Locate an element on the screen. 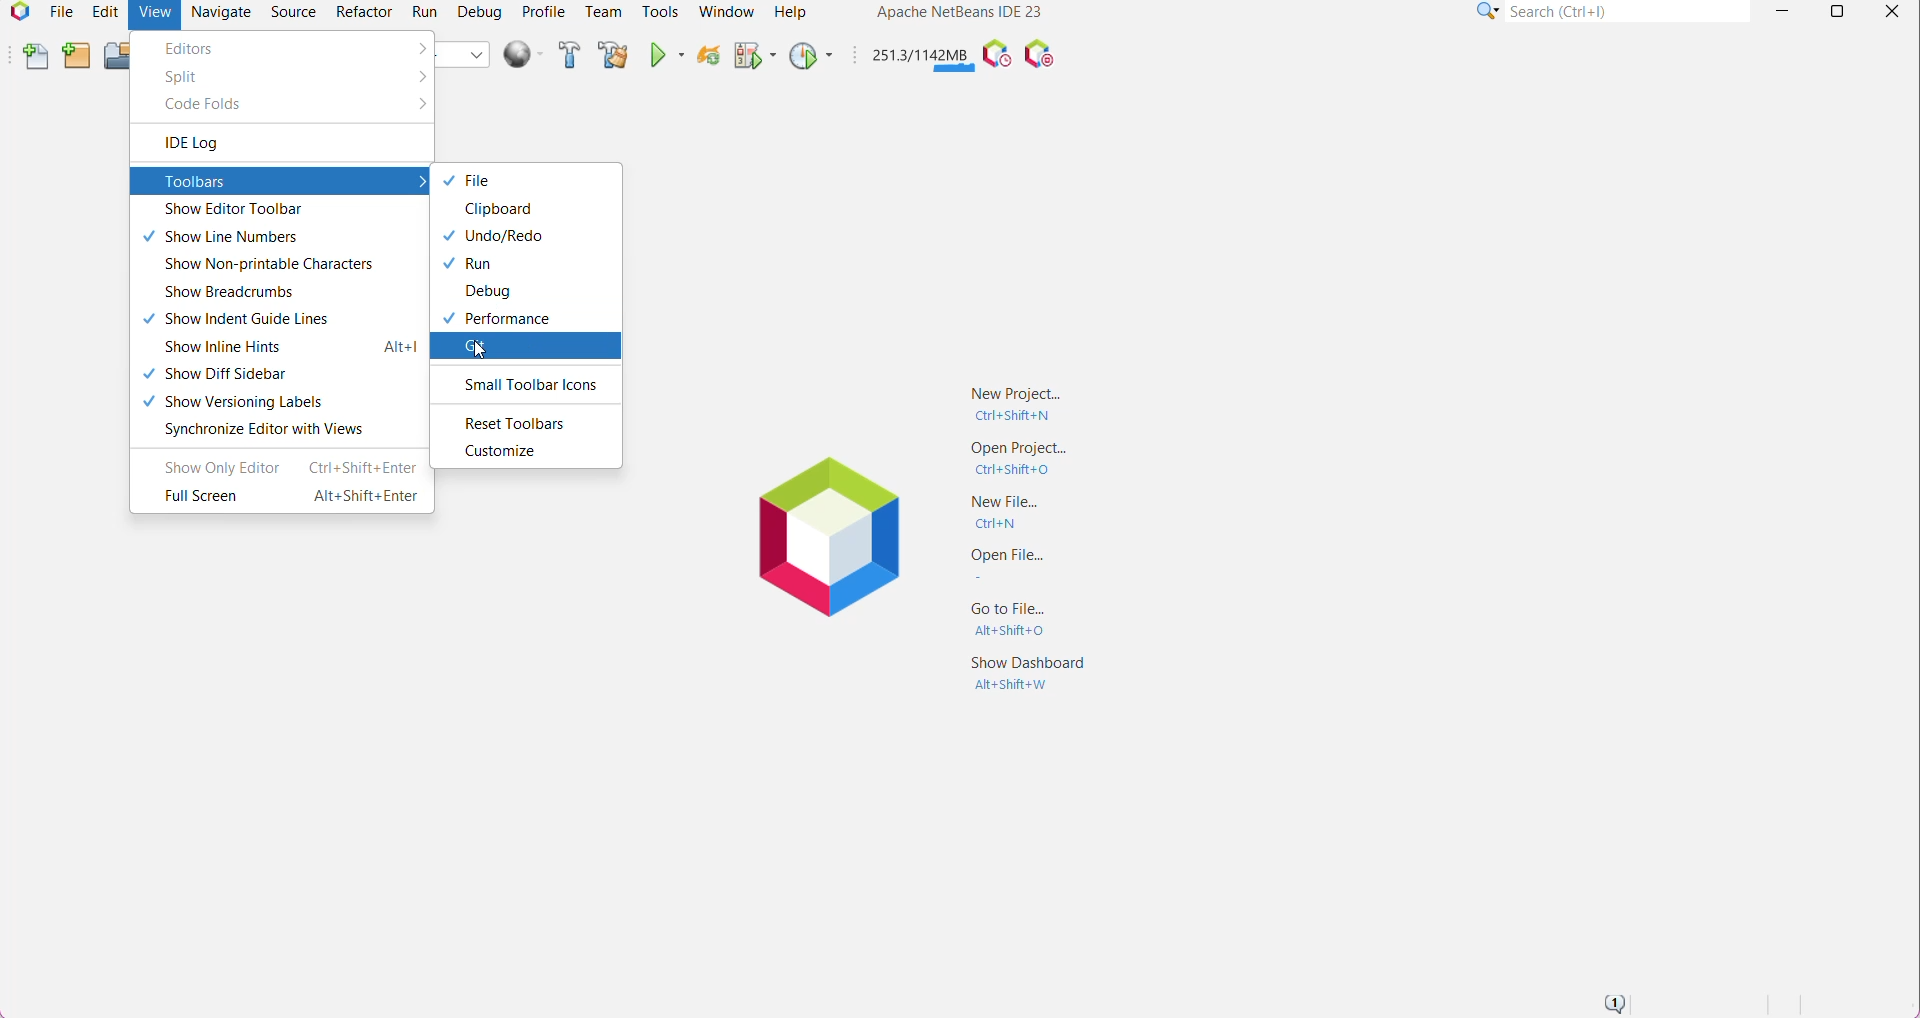  Show Editor Toolbar is located at coordinates (257, 209).